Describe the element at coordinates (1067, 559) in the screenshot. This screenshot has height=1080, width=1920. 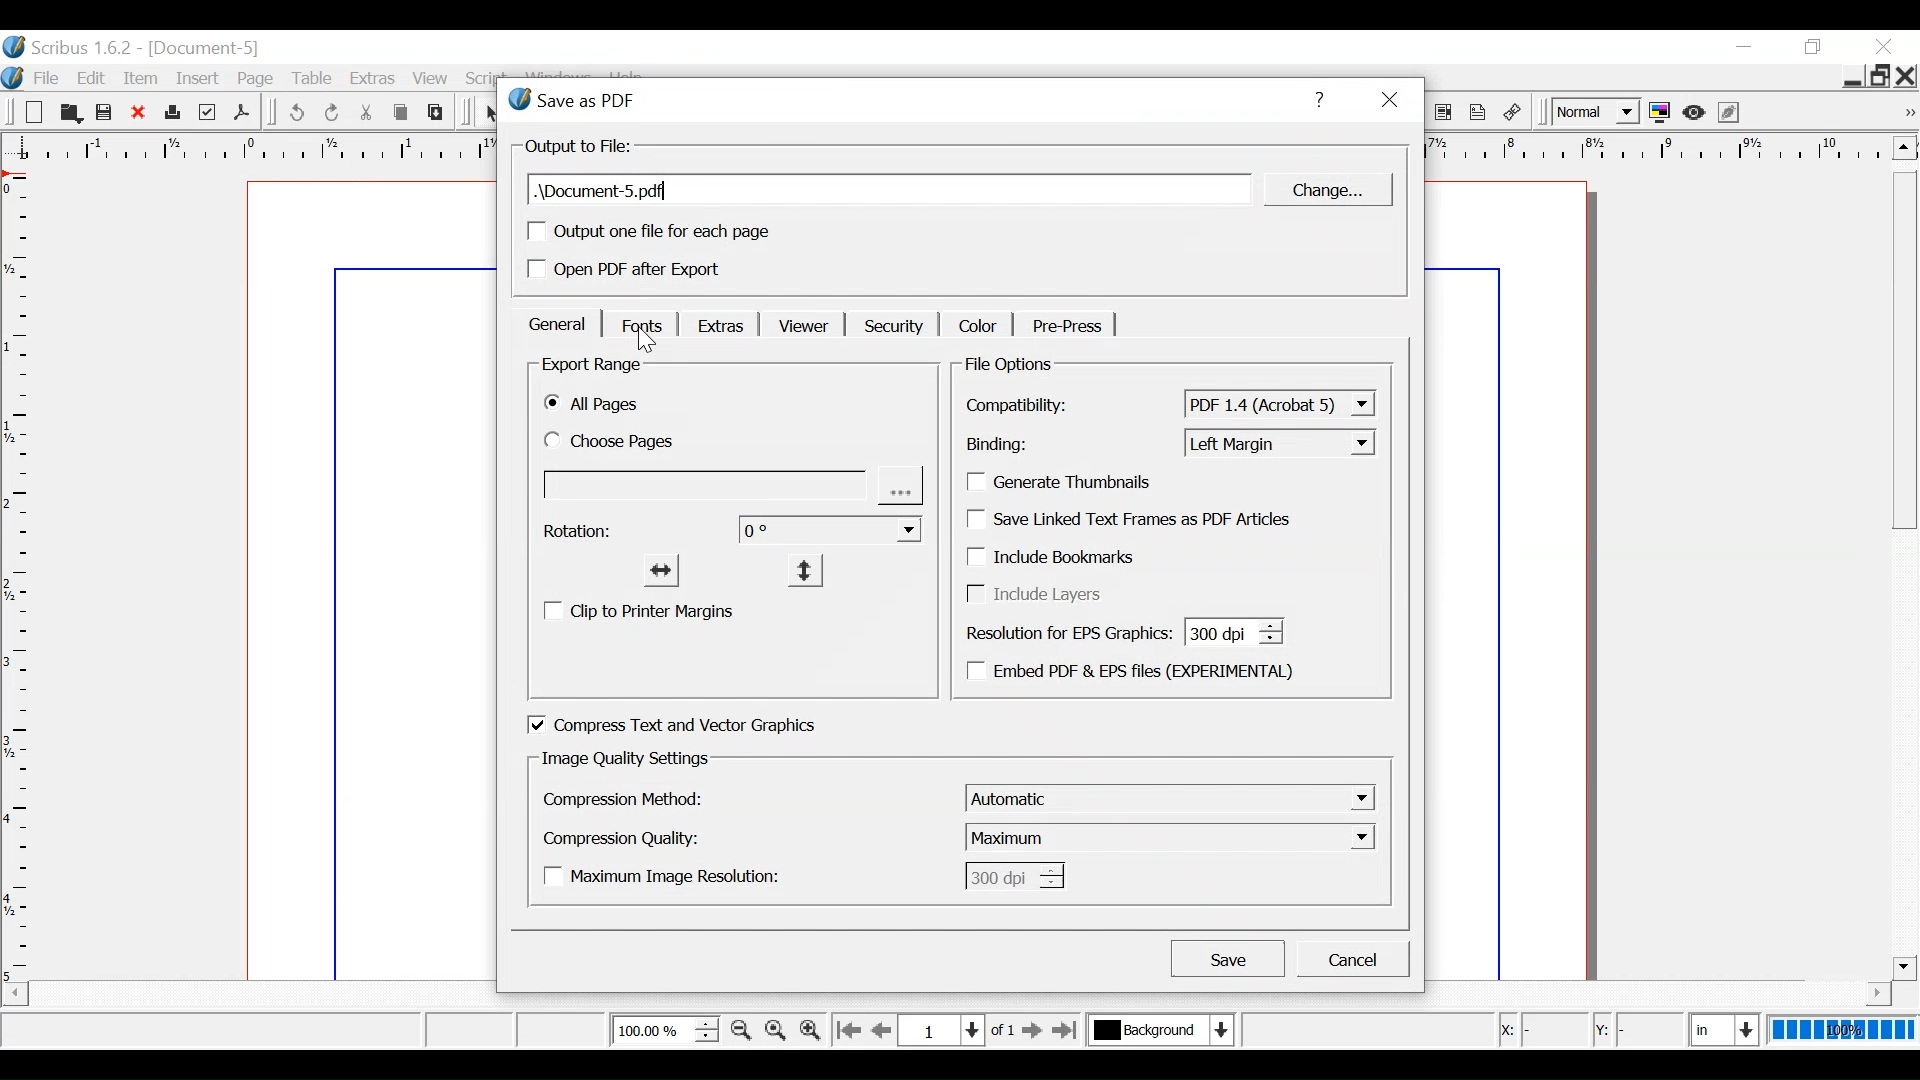
I see `(un)check Include Bookmarks` at that location.